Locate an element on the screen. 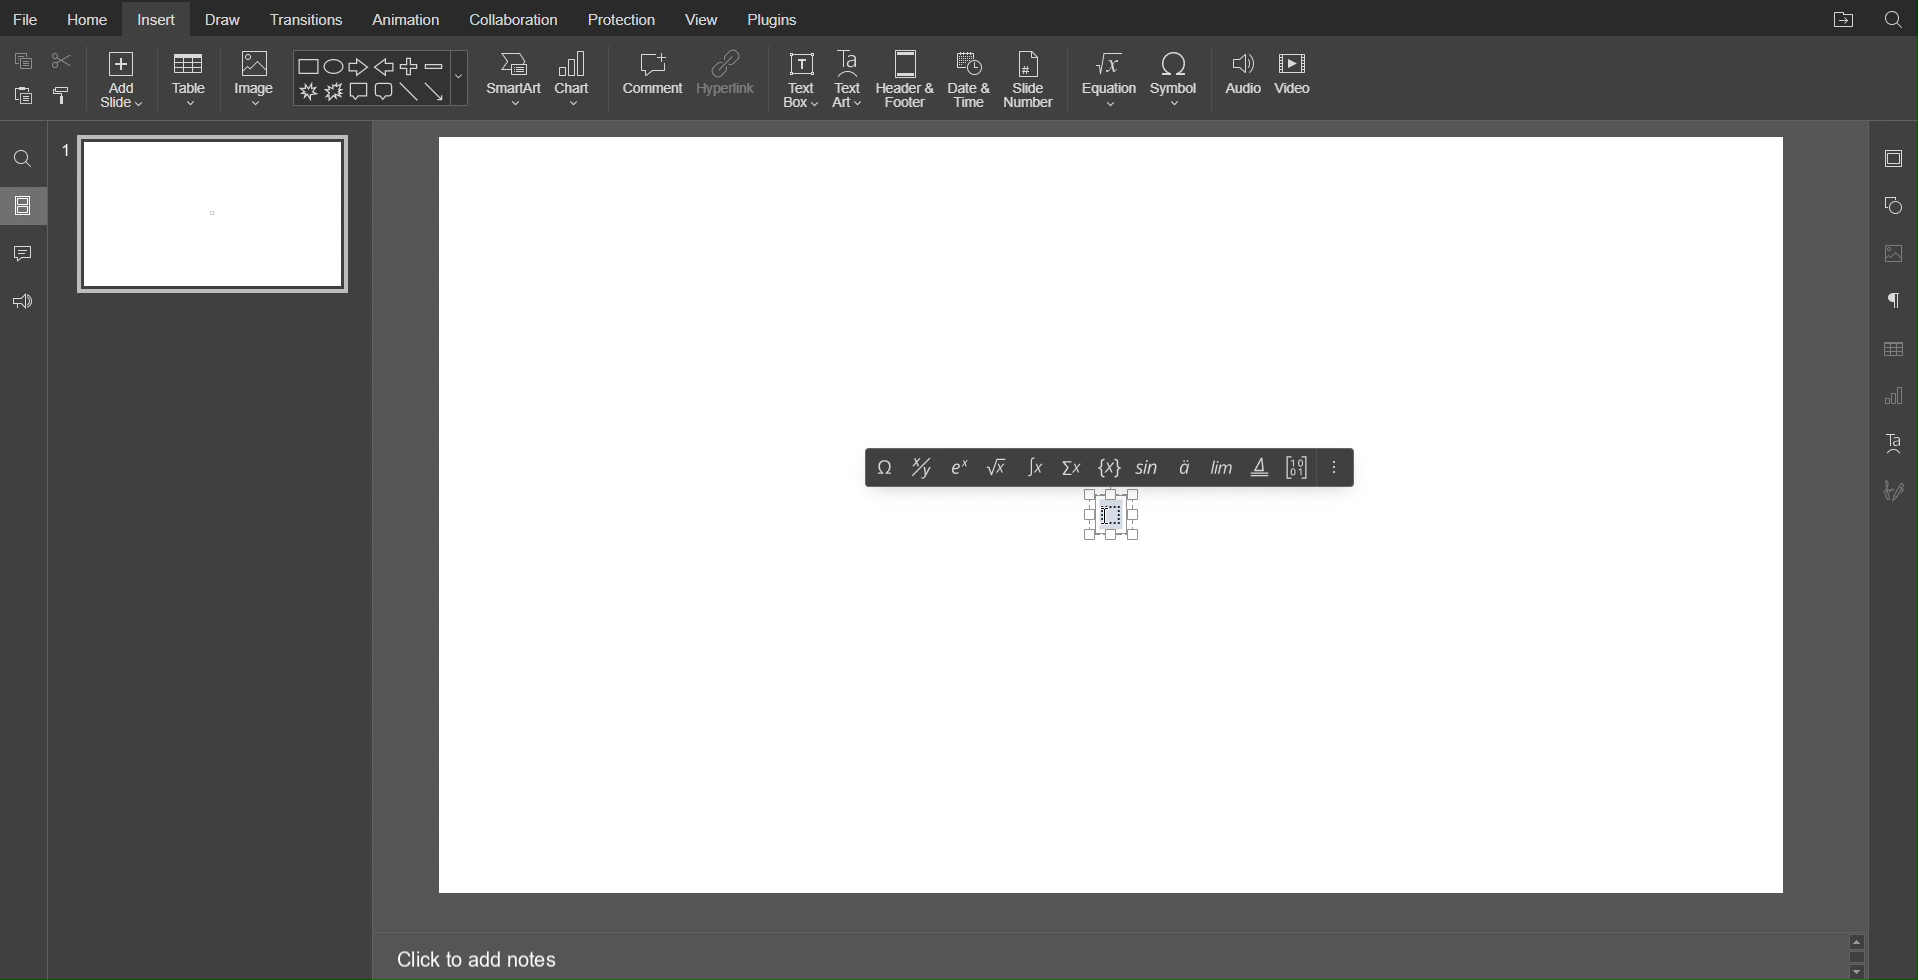  Click to add notes is located at coordinates (476, 962).